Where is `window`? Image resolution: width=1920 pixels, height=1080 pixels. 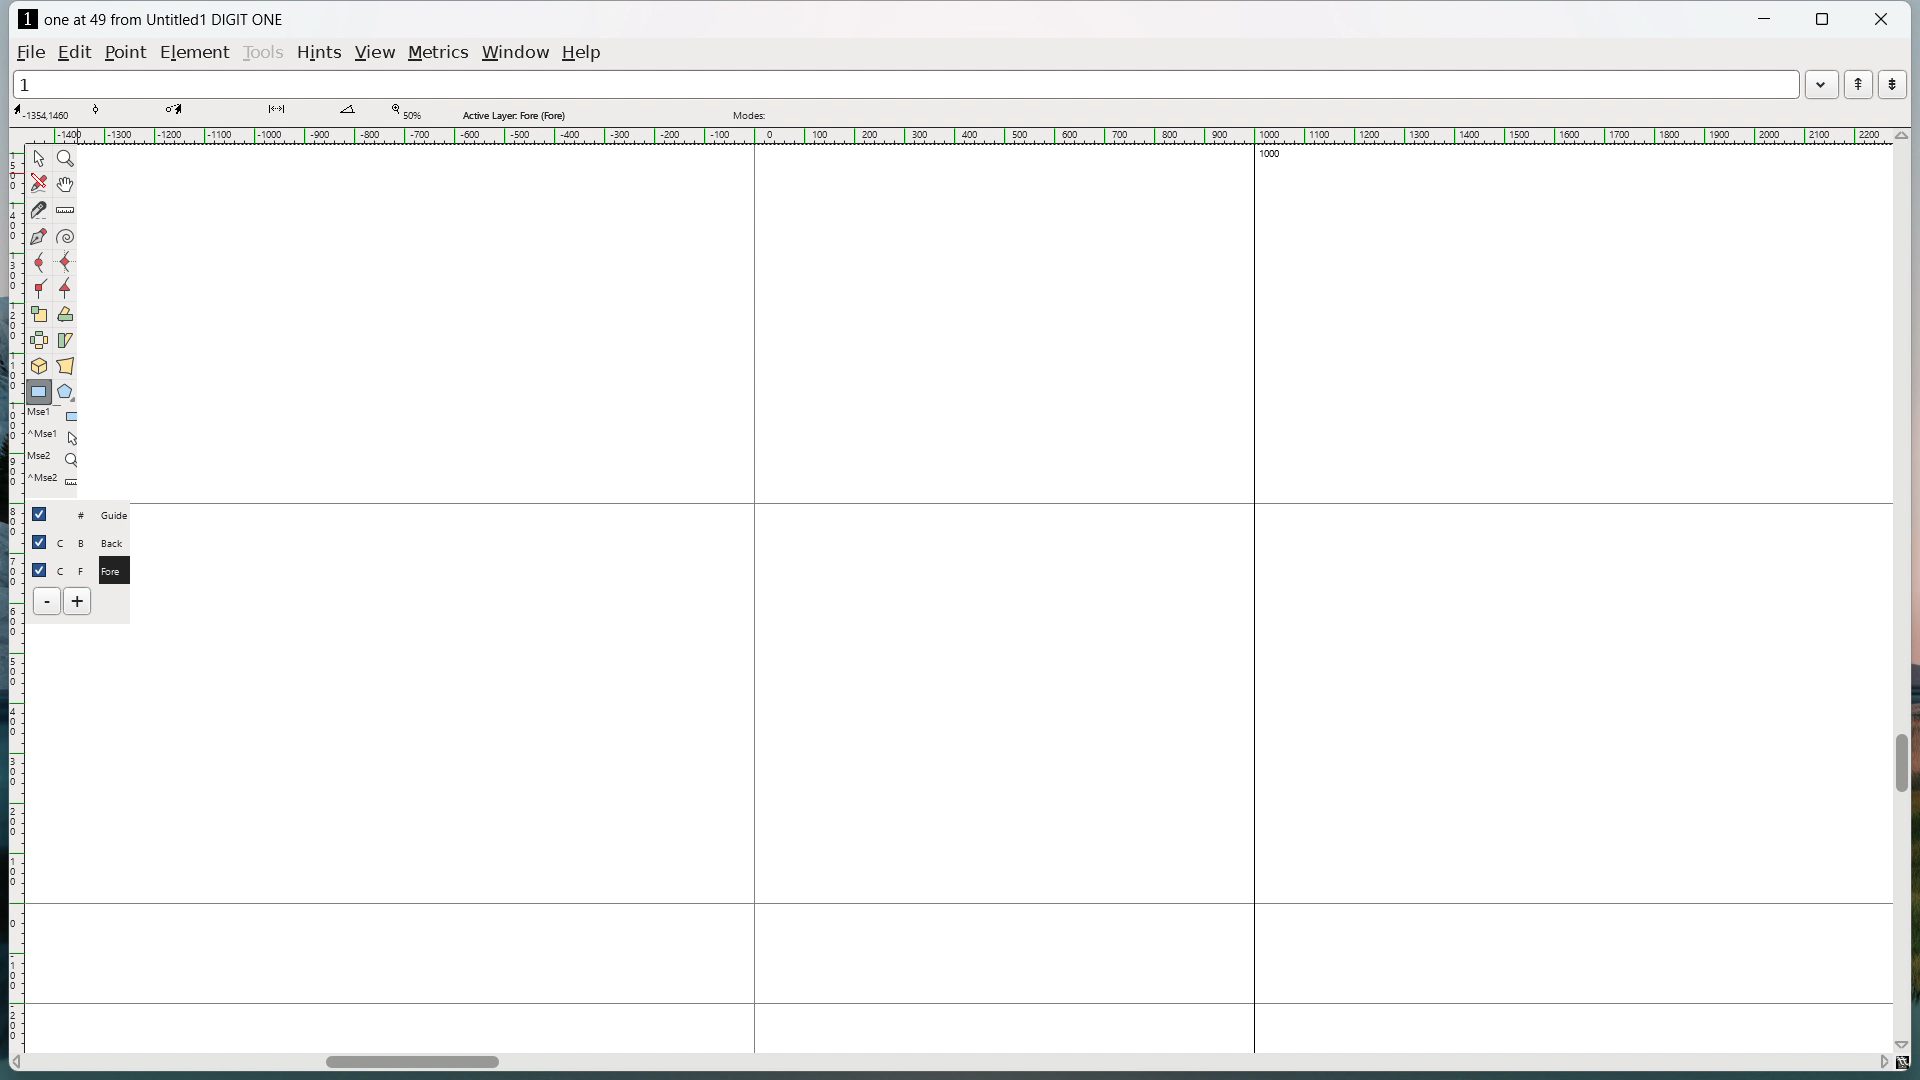 window is located at coordinates (518, 52).